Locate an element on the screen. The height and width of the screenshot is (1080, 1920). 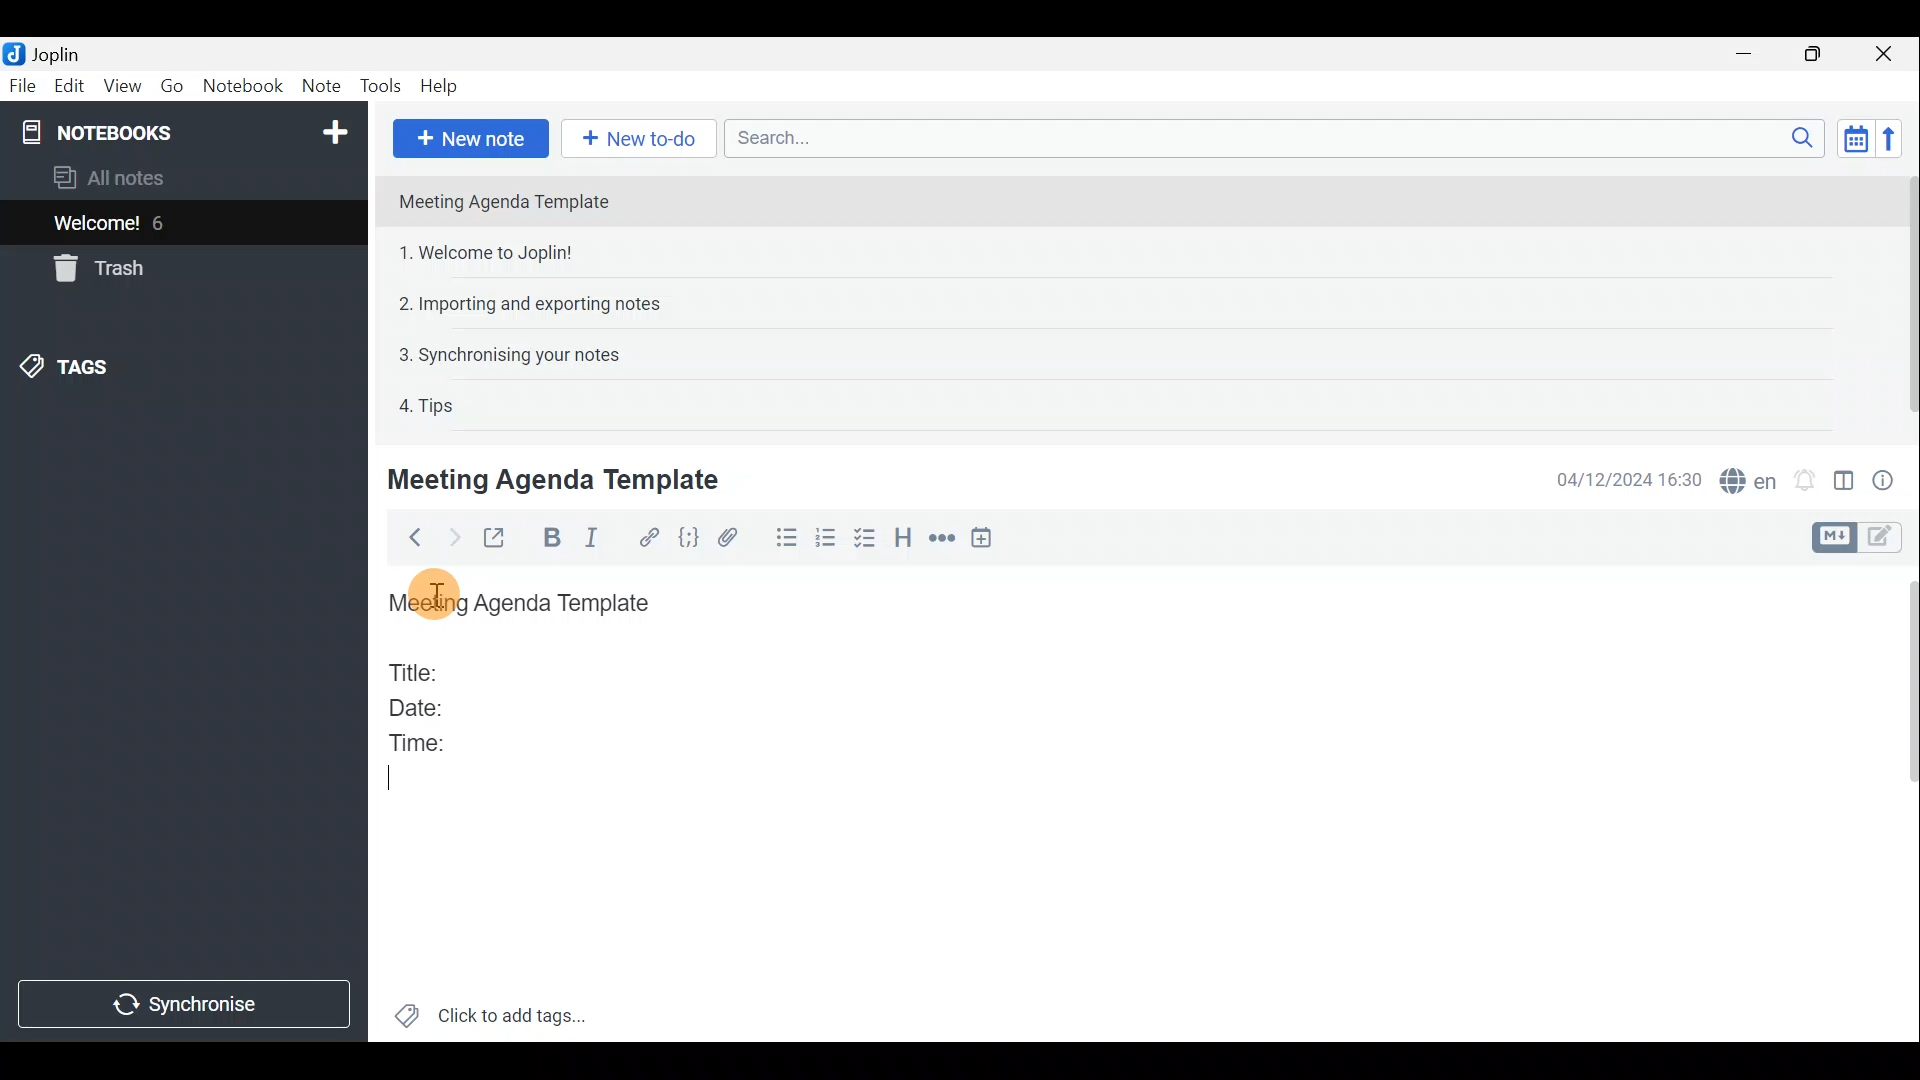
Toggle editors is located at coordinates (1831, 538).